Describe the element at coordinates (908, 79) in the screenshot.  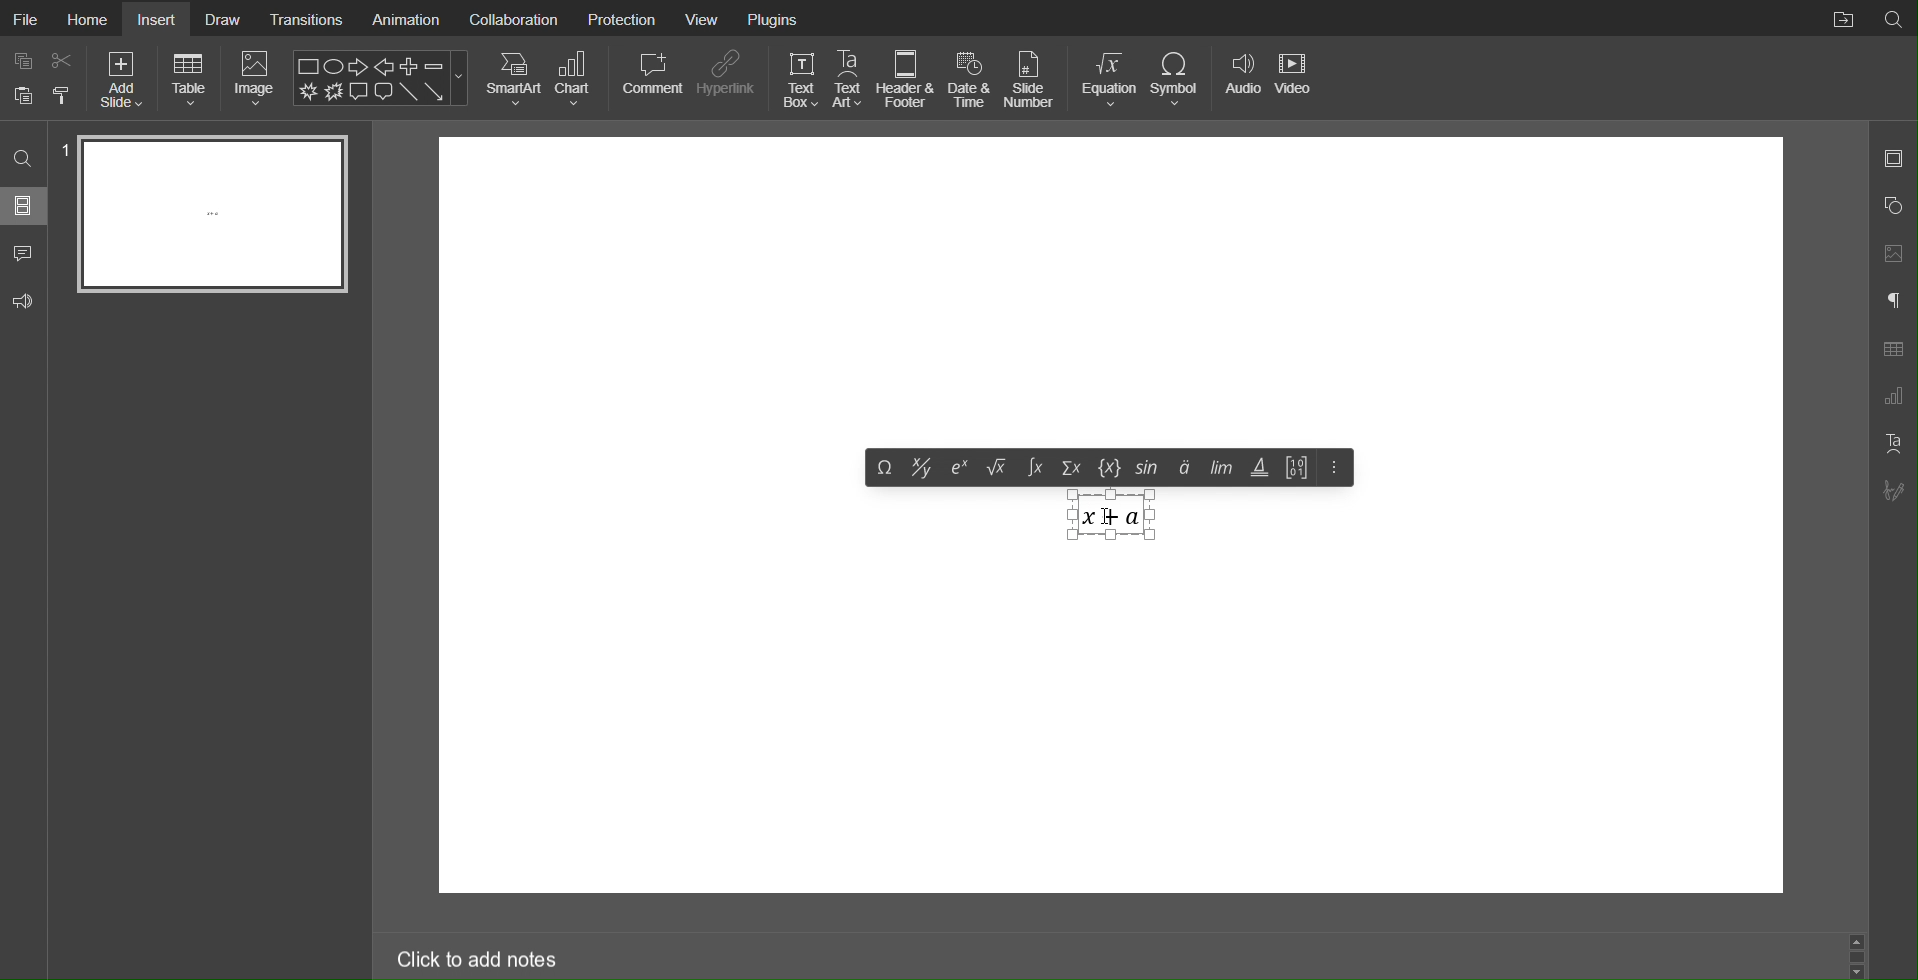
I see `Header & Footer` at that location.